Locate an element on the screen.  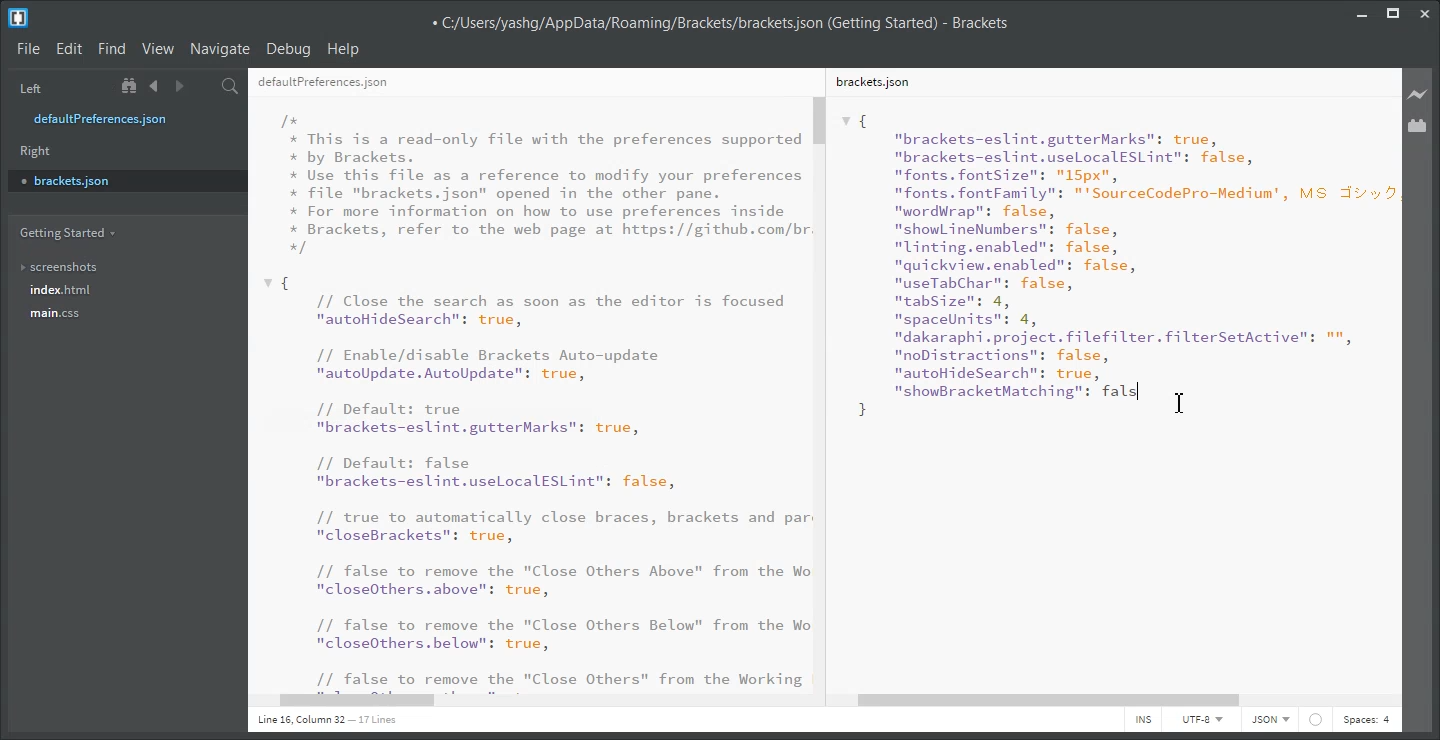
Getting Started is located at coordinates (66, 233).